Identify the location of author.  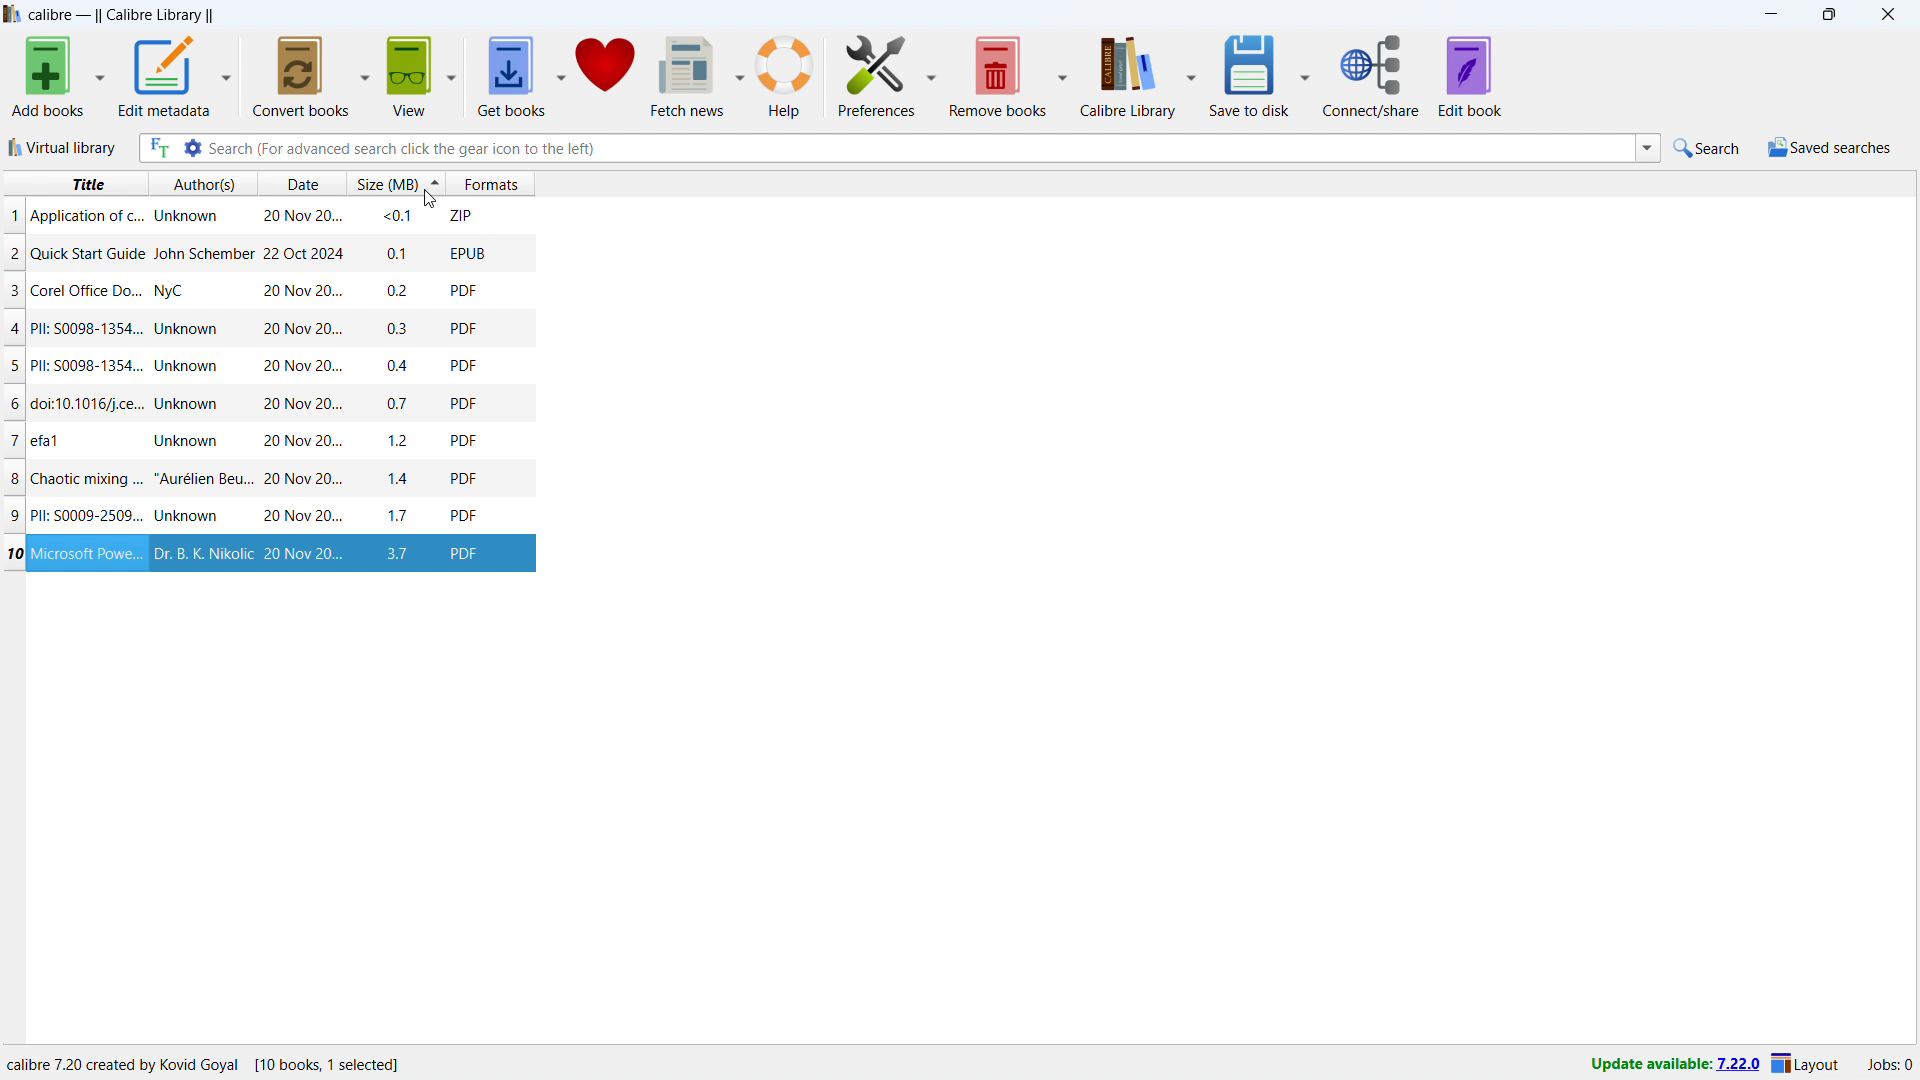
(191, 327).